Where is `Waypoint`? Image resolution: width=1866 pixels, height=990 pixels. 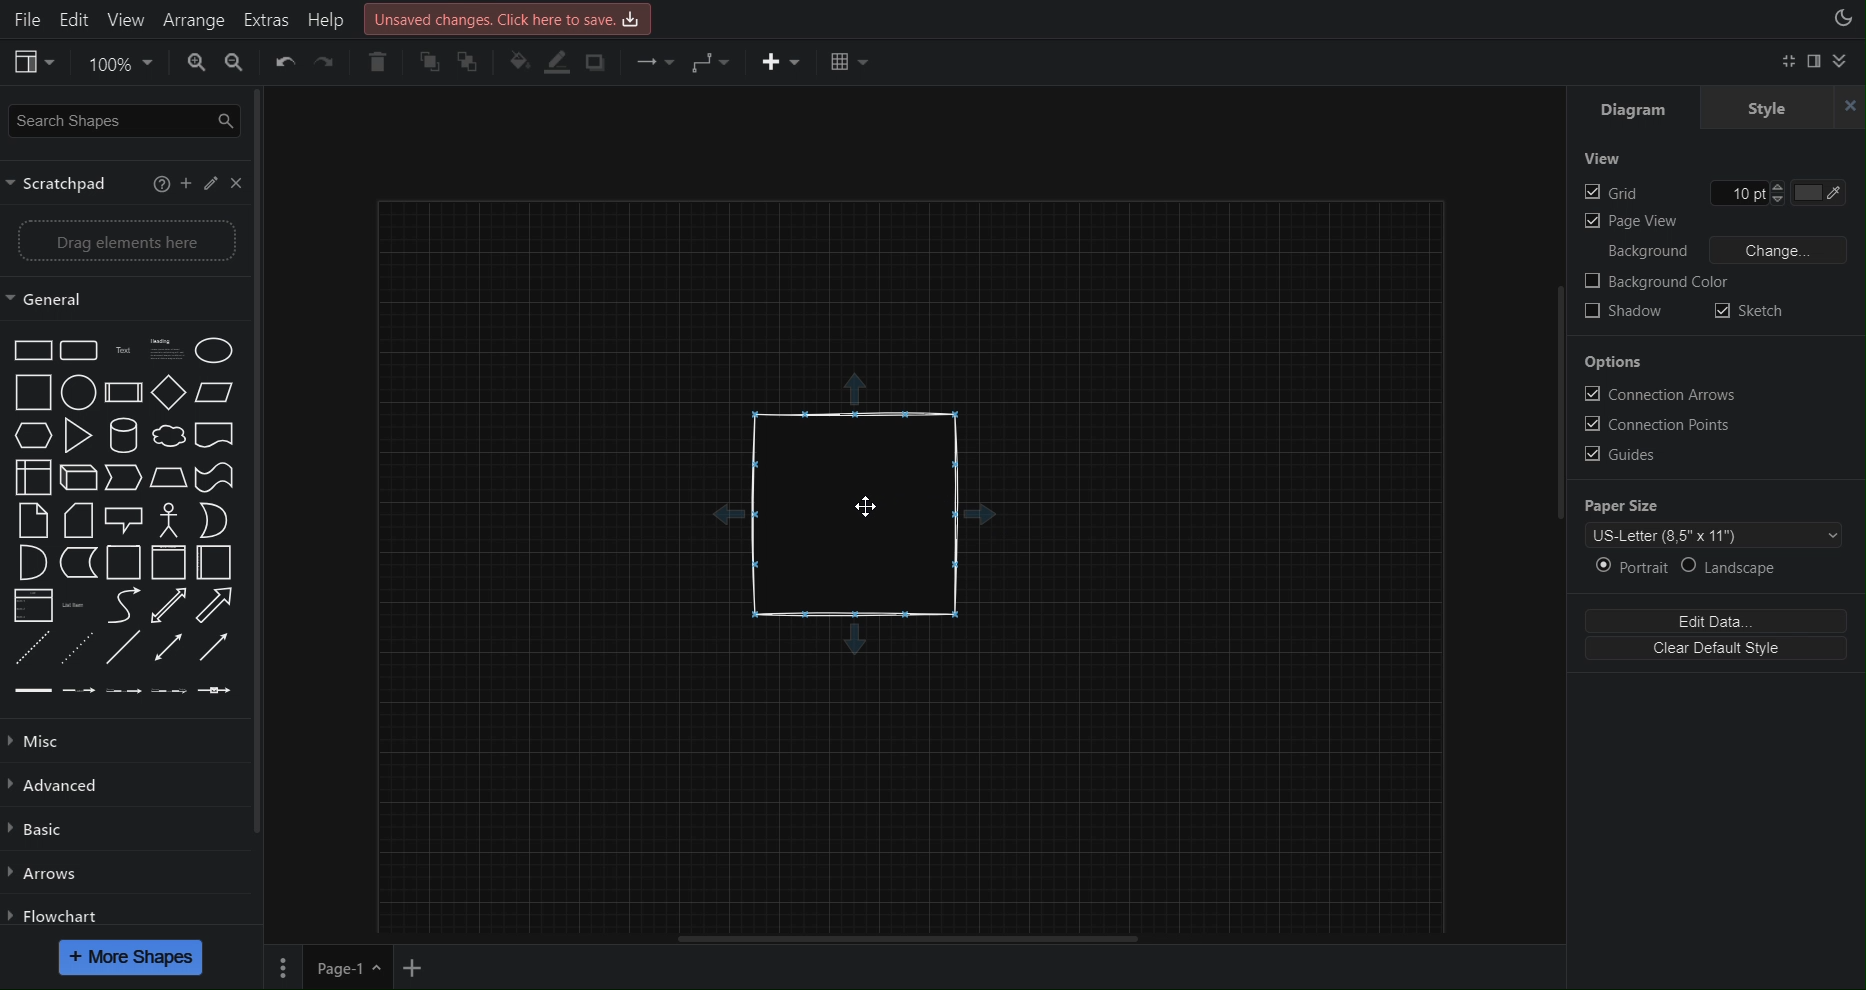 Waypoint is located at coordinates (713, 65).